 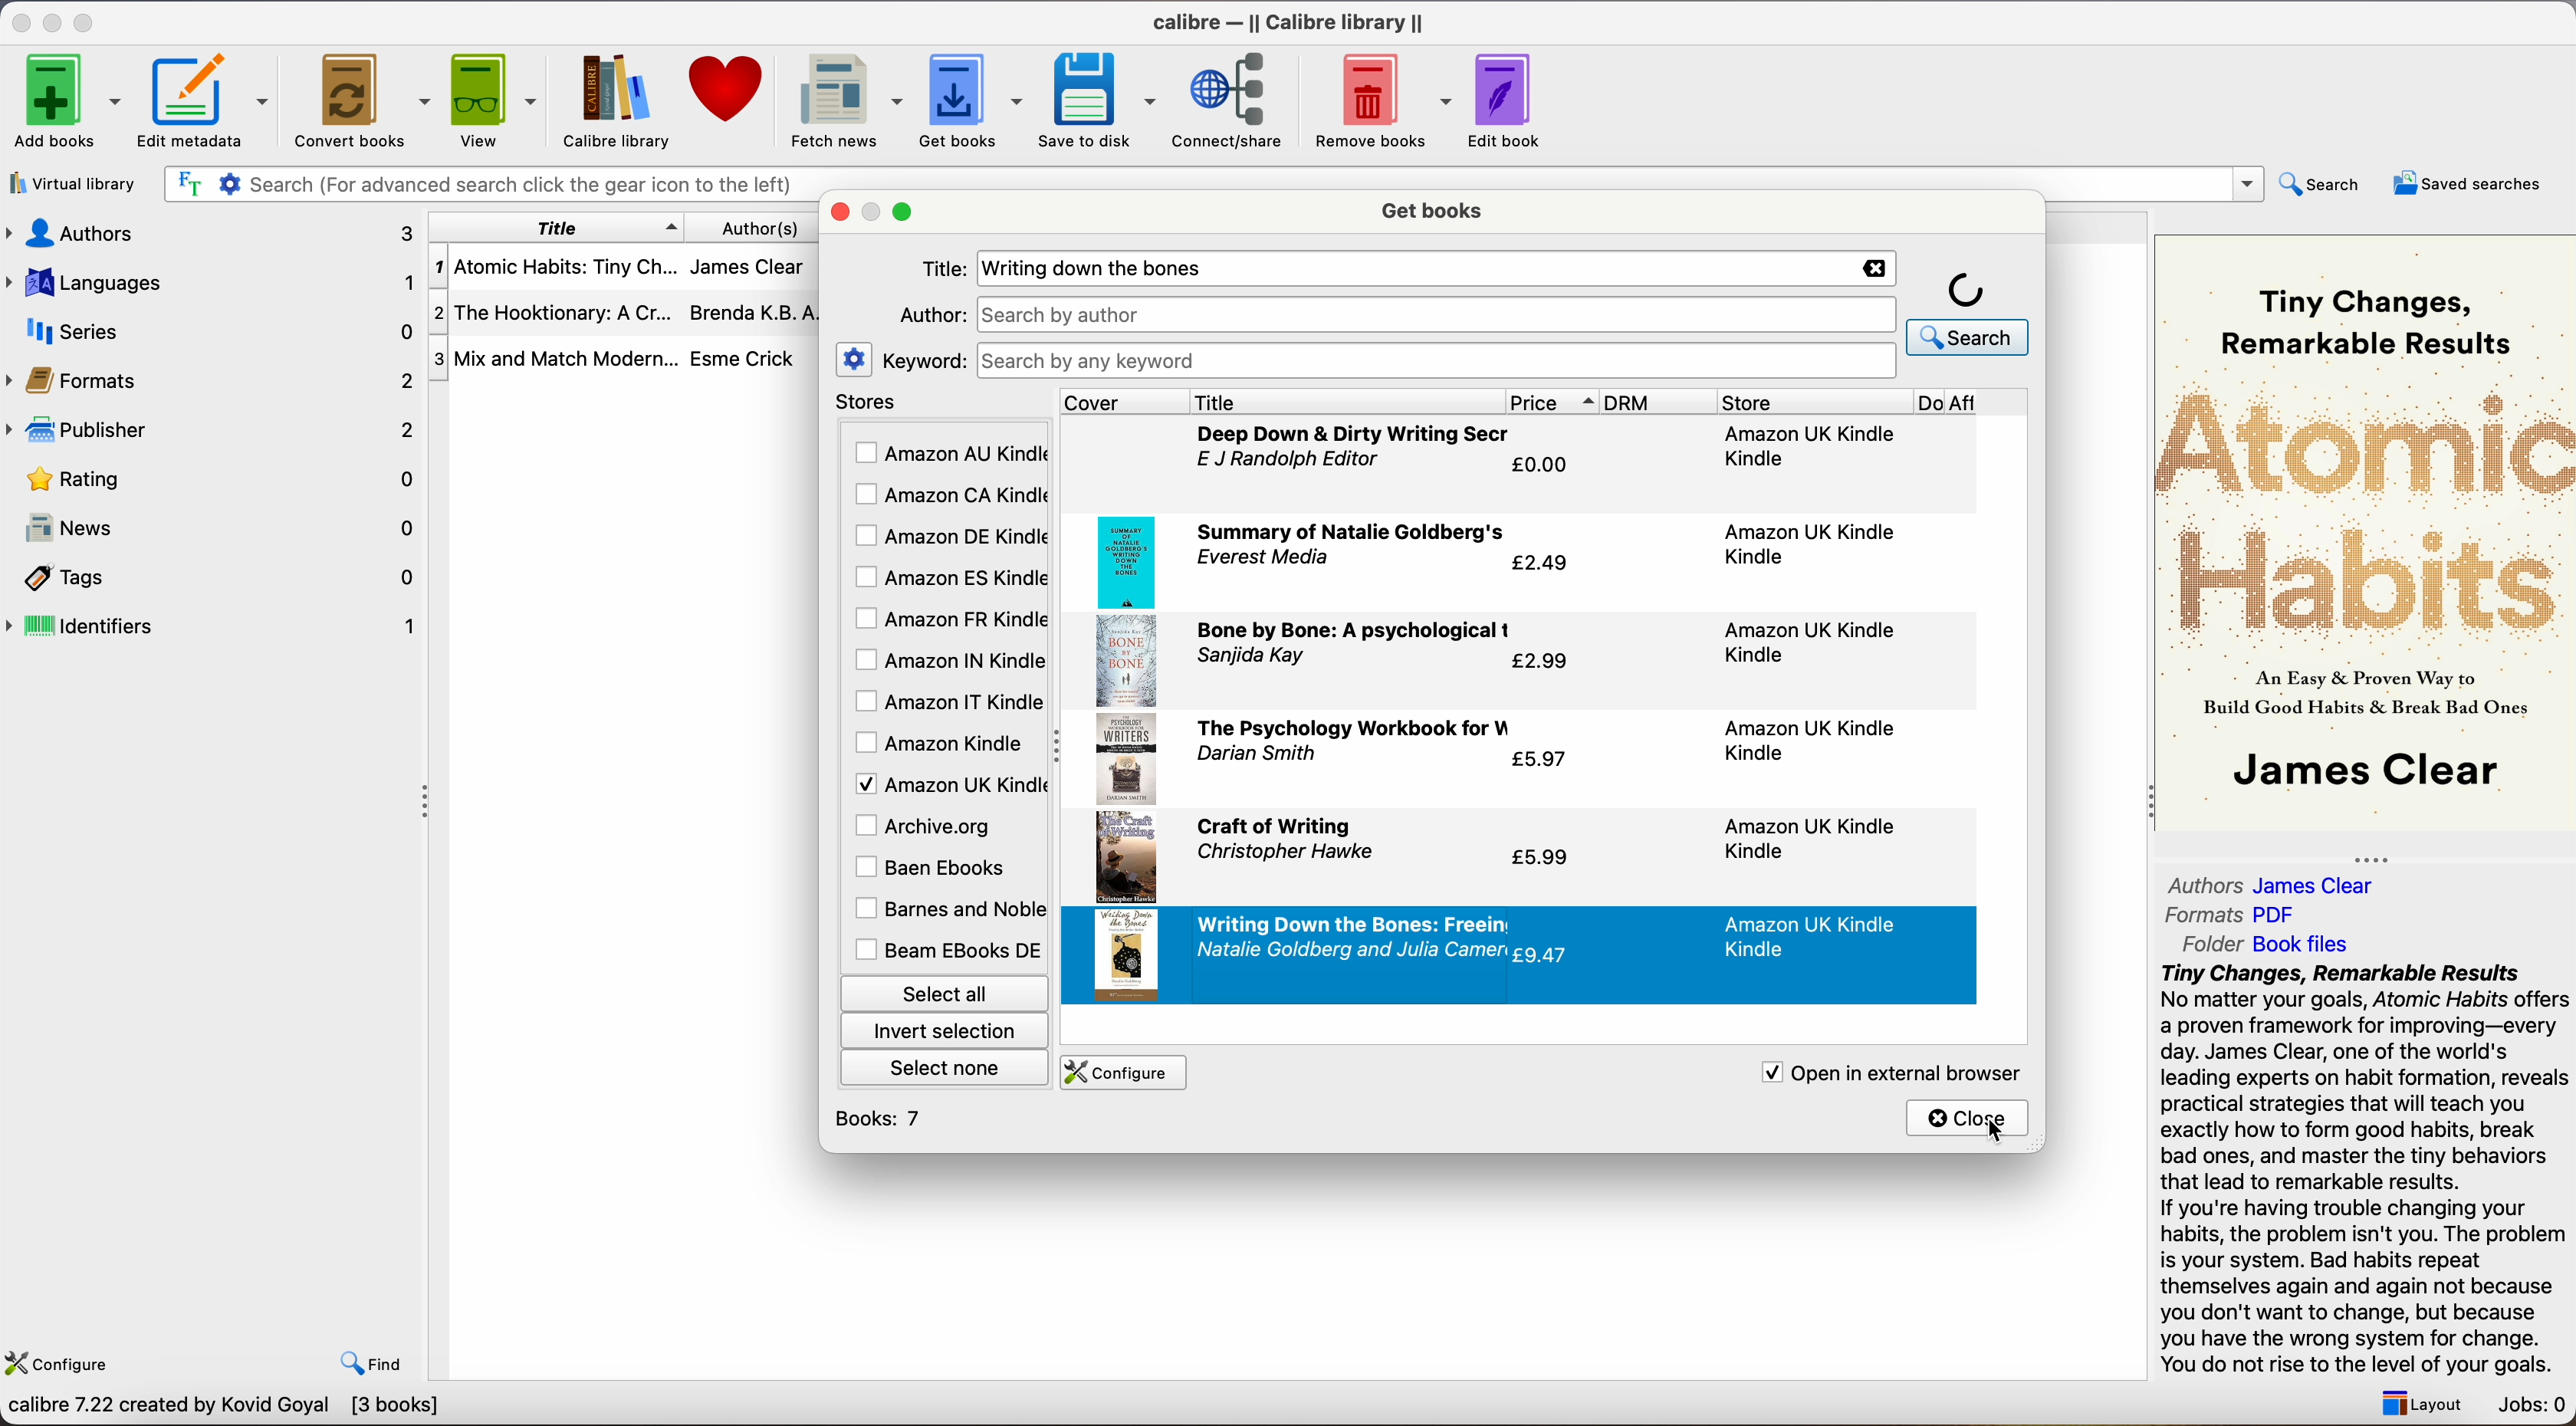 What do you see at coordinates (554, 360) in the screenshot?
I see `Mix and Match Modern...` at bounding box center [554, 360].